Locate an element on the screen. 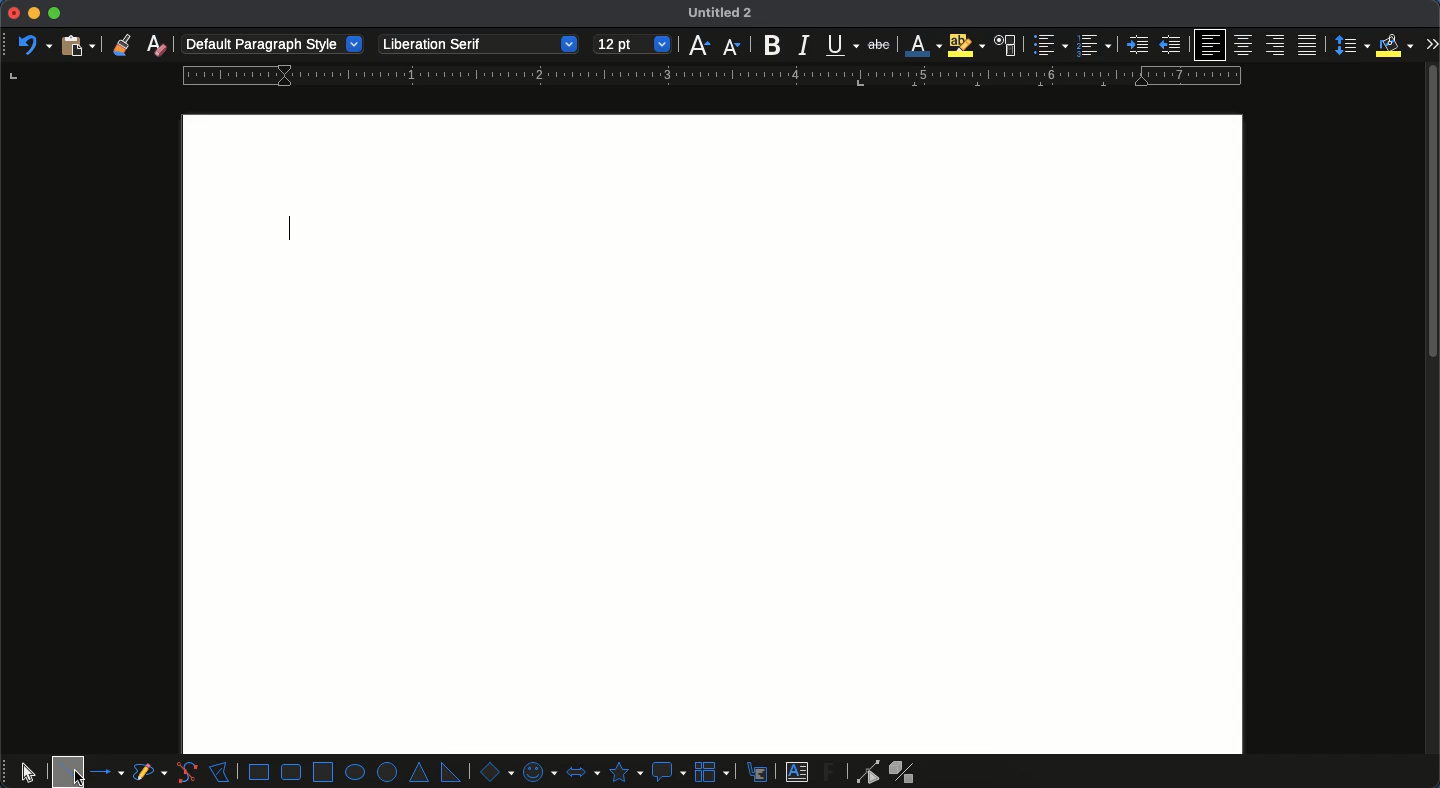 The width and height of the screenshot is (1440, 788). Cursor is located at coordinates (77, 777).